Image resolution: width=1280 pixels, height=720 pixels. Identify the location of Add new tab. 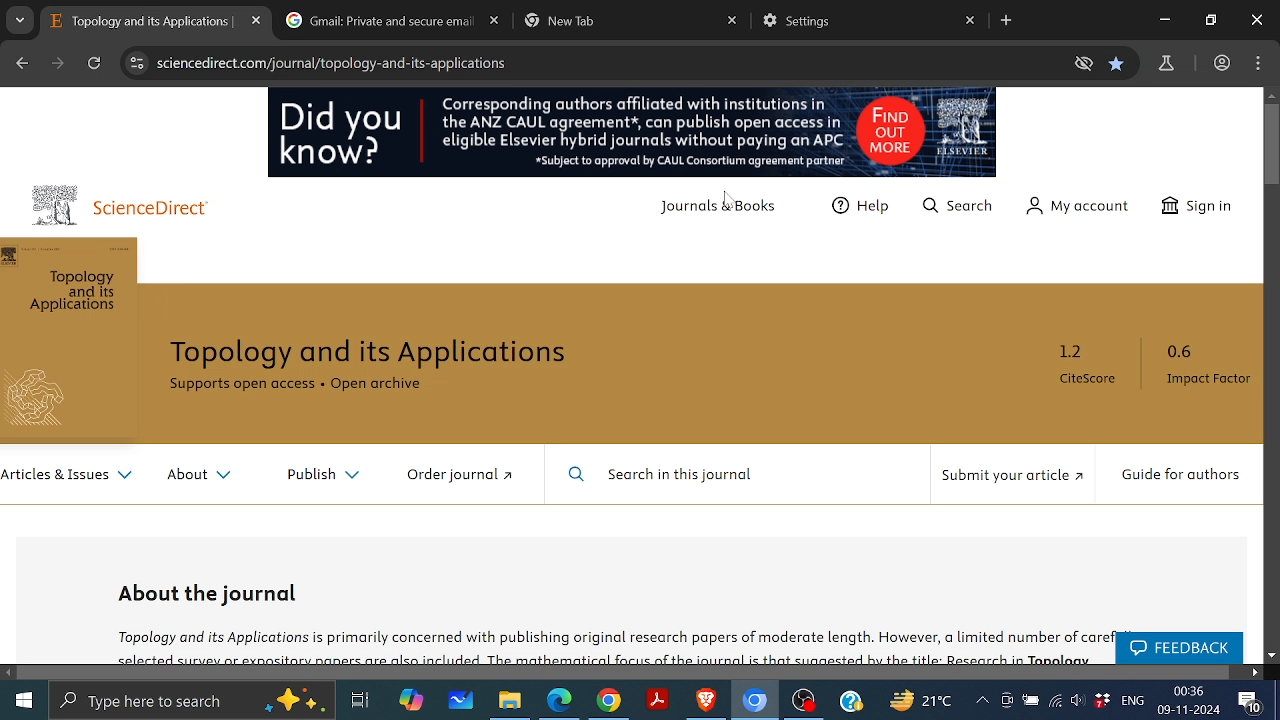
(1007, 20).